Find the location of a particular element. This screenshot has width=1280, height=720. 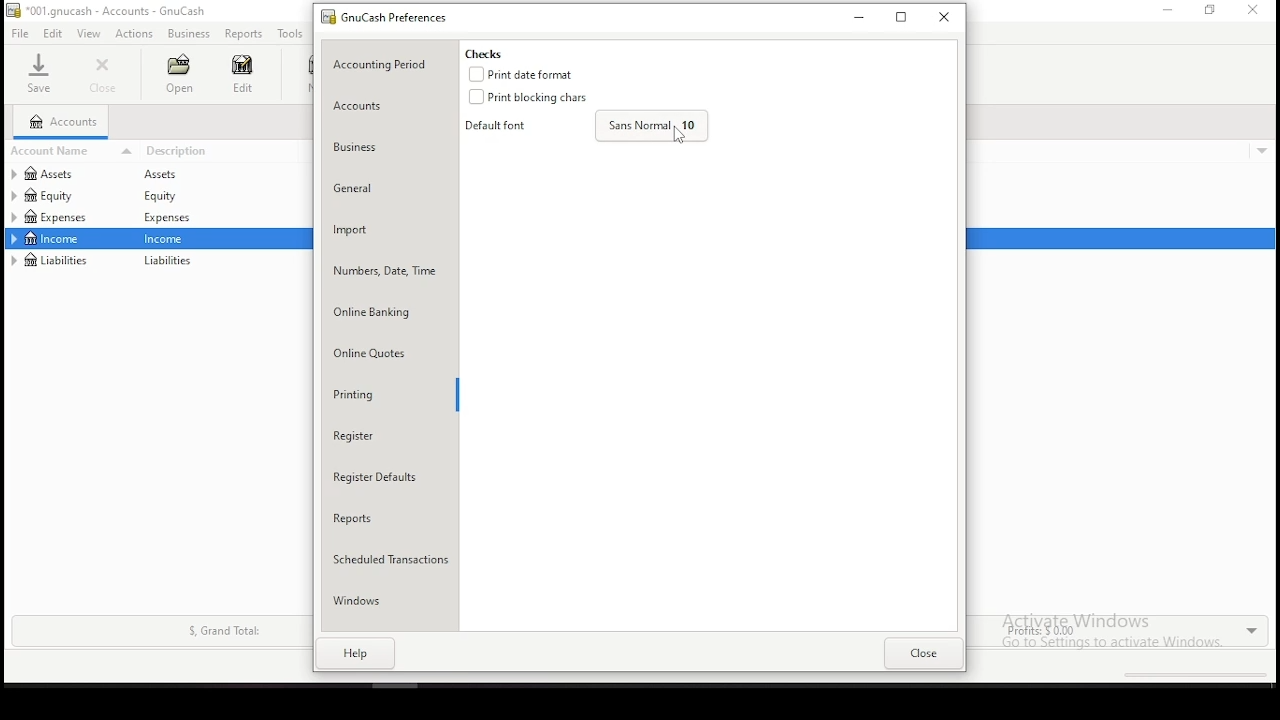

online banking is located at coordinates (386, 314).